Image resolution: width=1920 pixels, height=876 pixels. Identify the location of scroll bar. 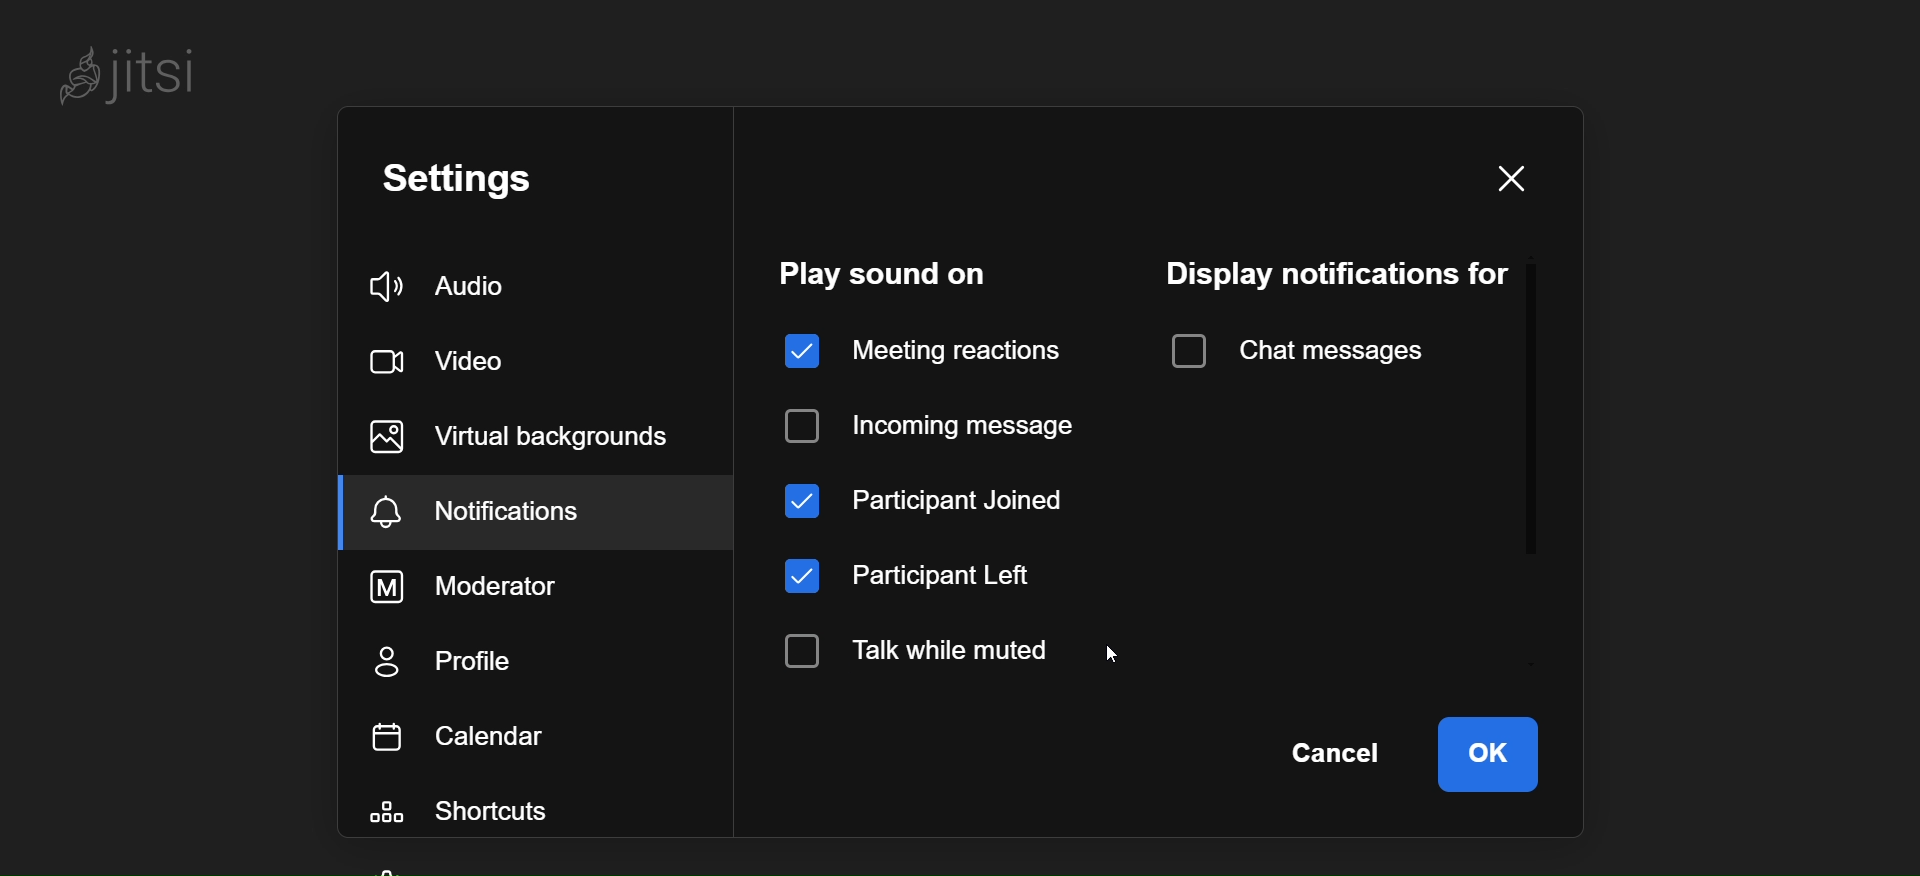
(1536, 402).